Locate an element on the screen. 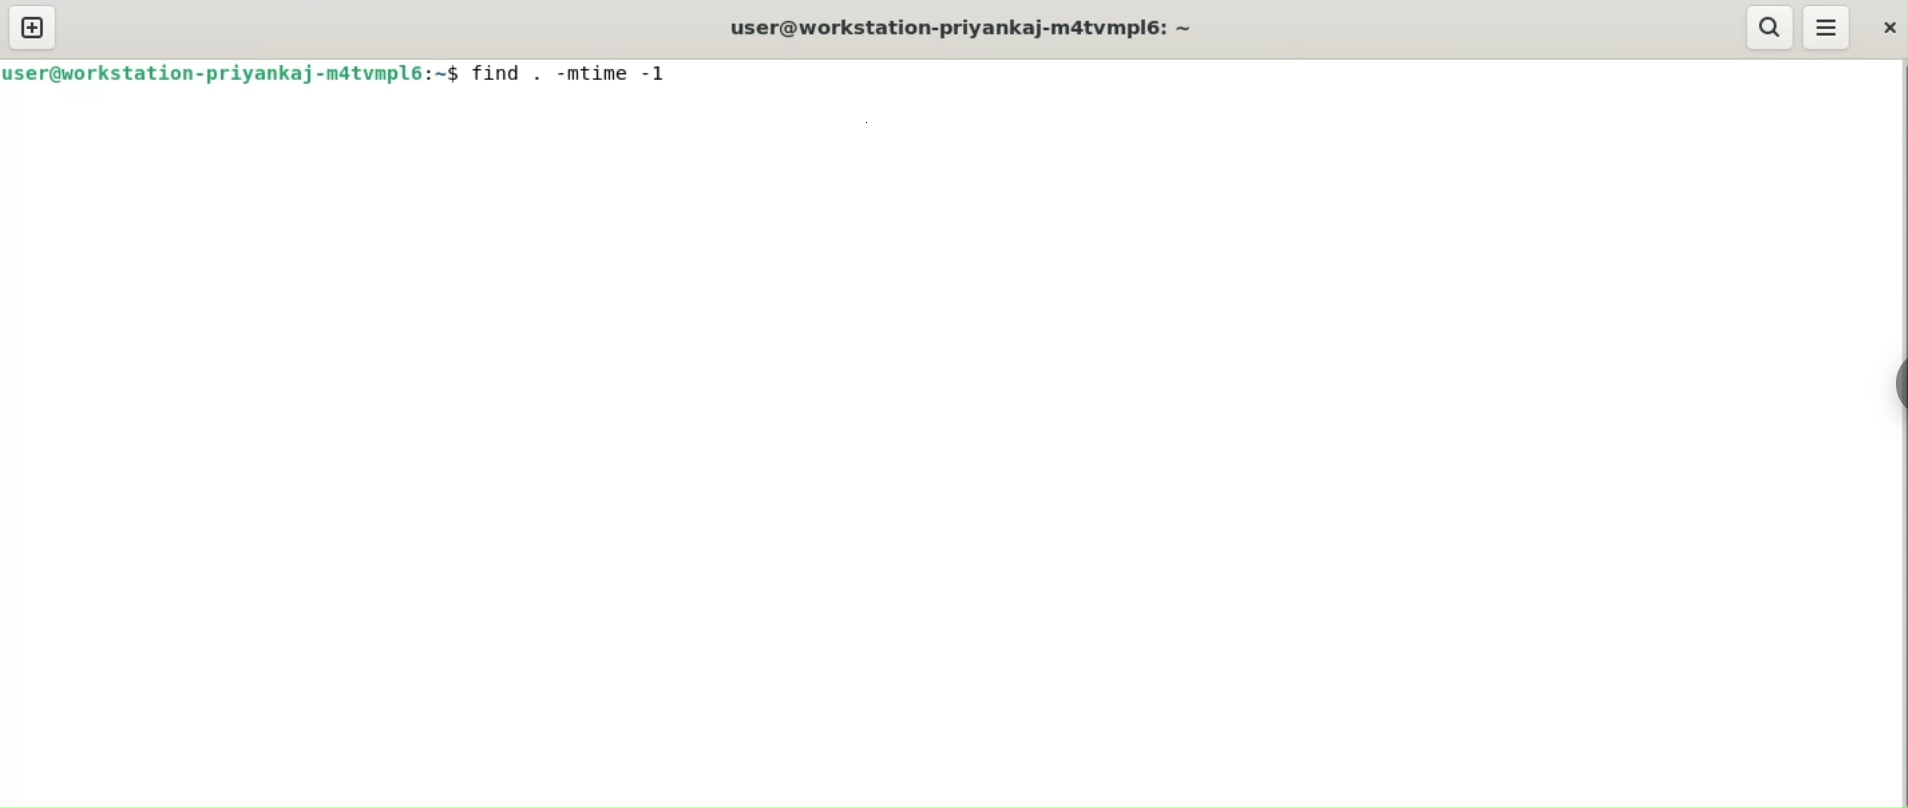  search is located at coordinates (1769, 26).